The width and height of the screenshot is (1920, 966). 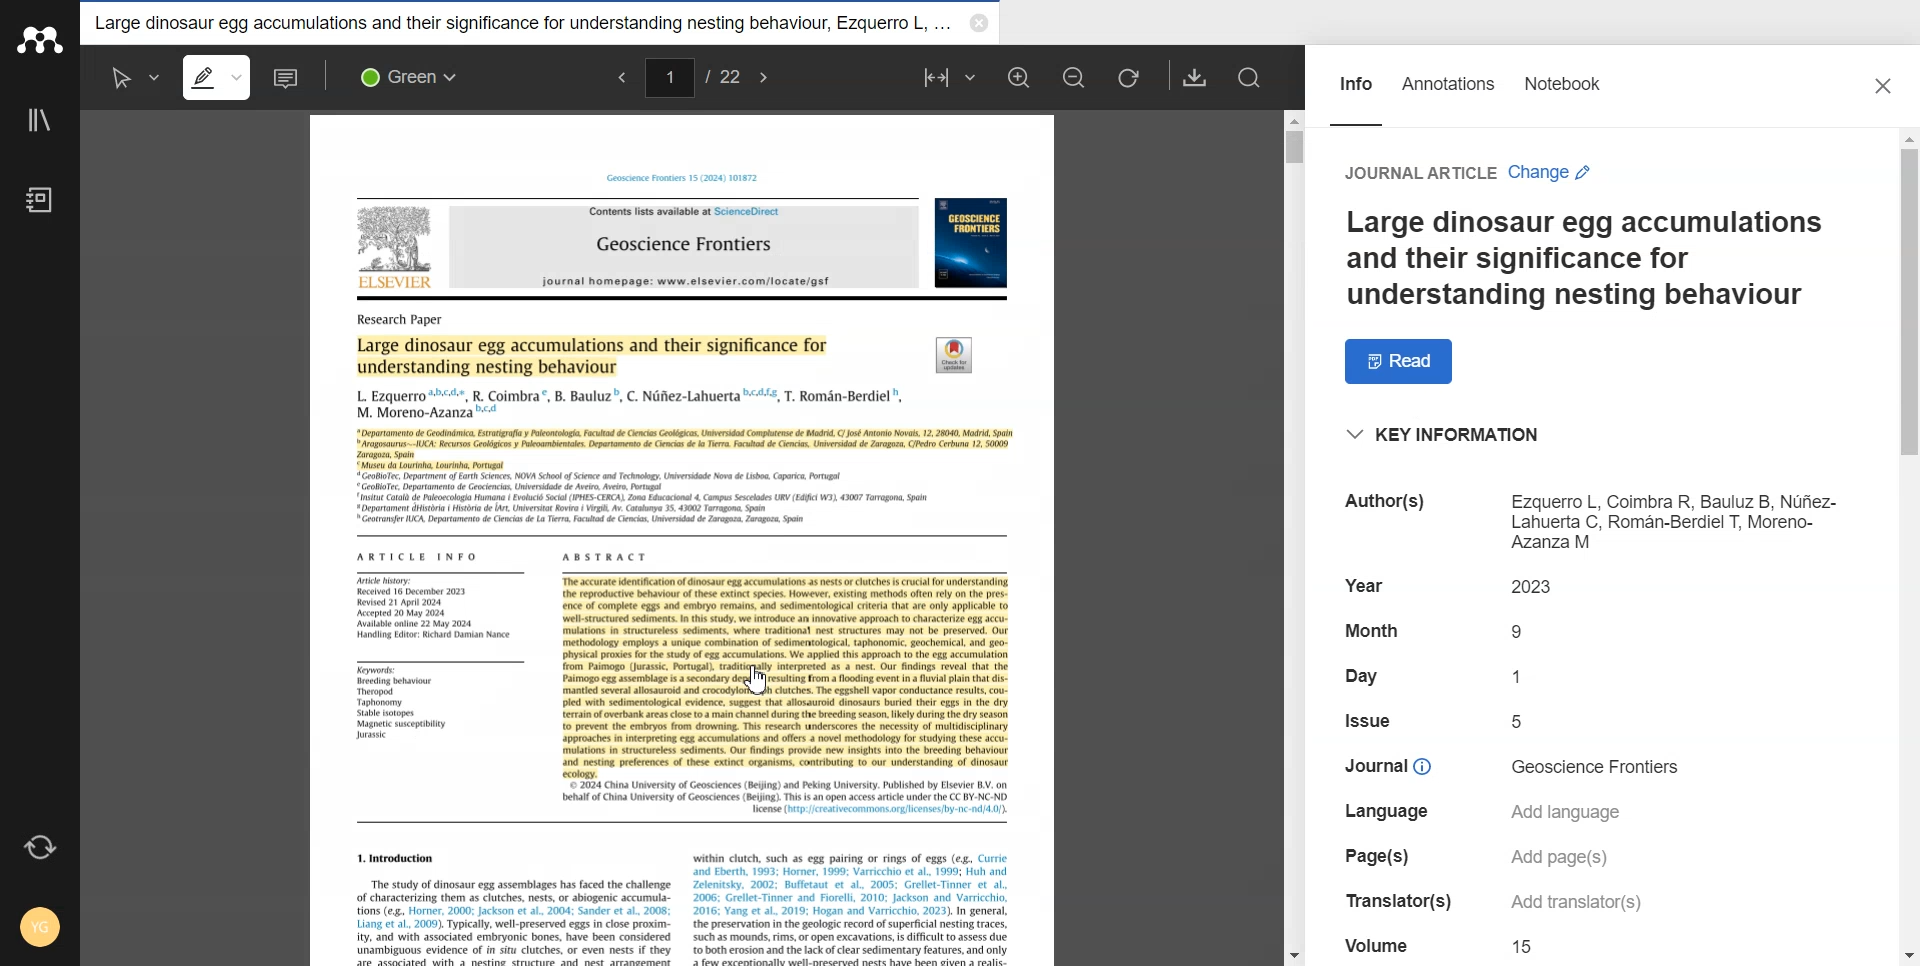 What do you see at coordinates (1389, 901) in the screenshot?
I see `text` at bounding box center [1389, 901].